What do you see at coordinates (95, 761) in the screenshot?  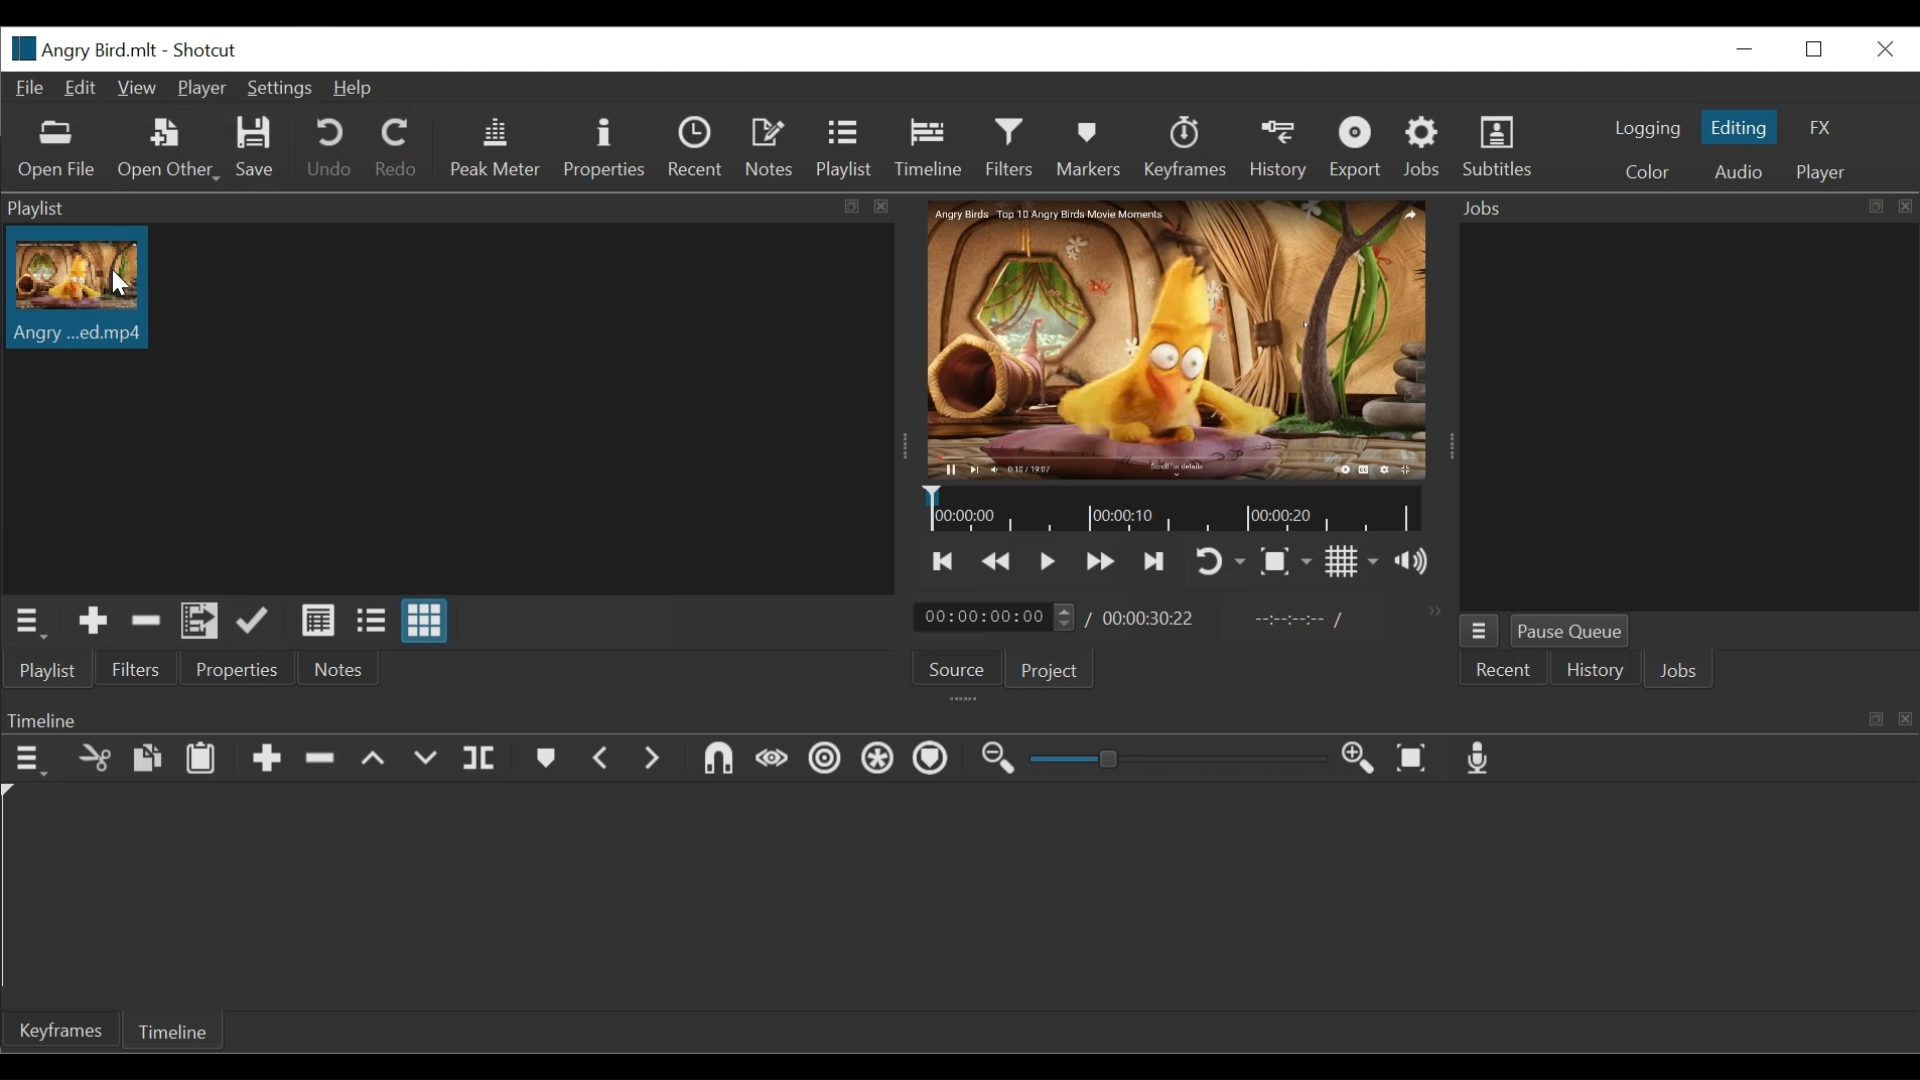 I see `Remove cut` at bounding box center [95, 761].